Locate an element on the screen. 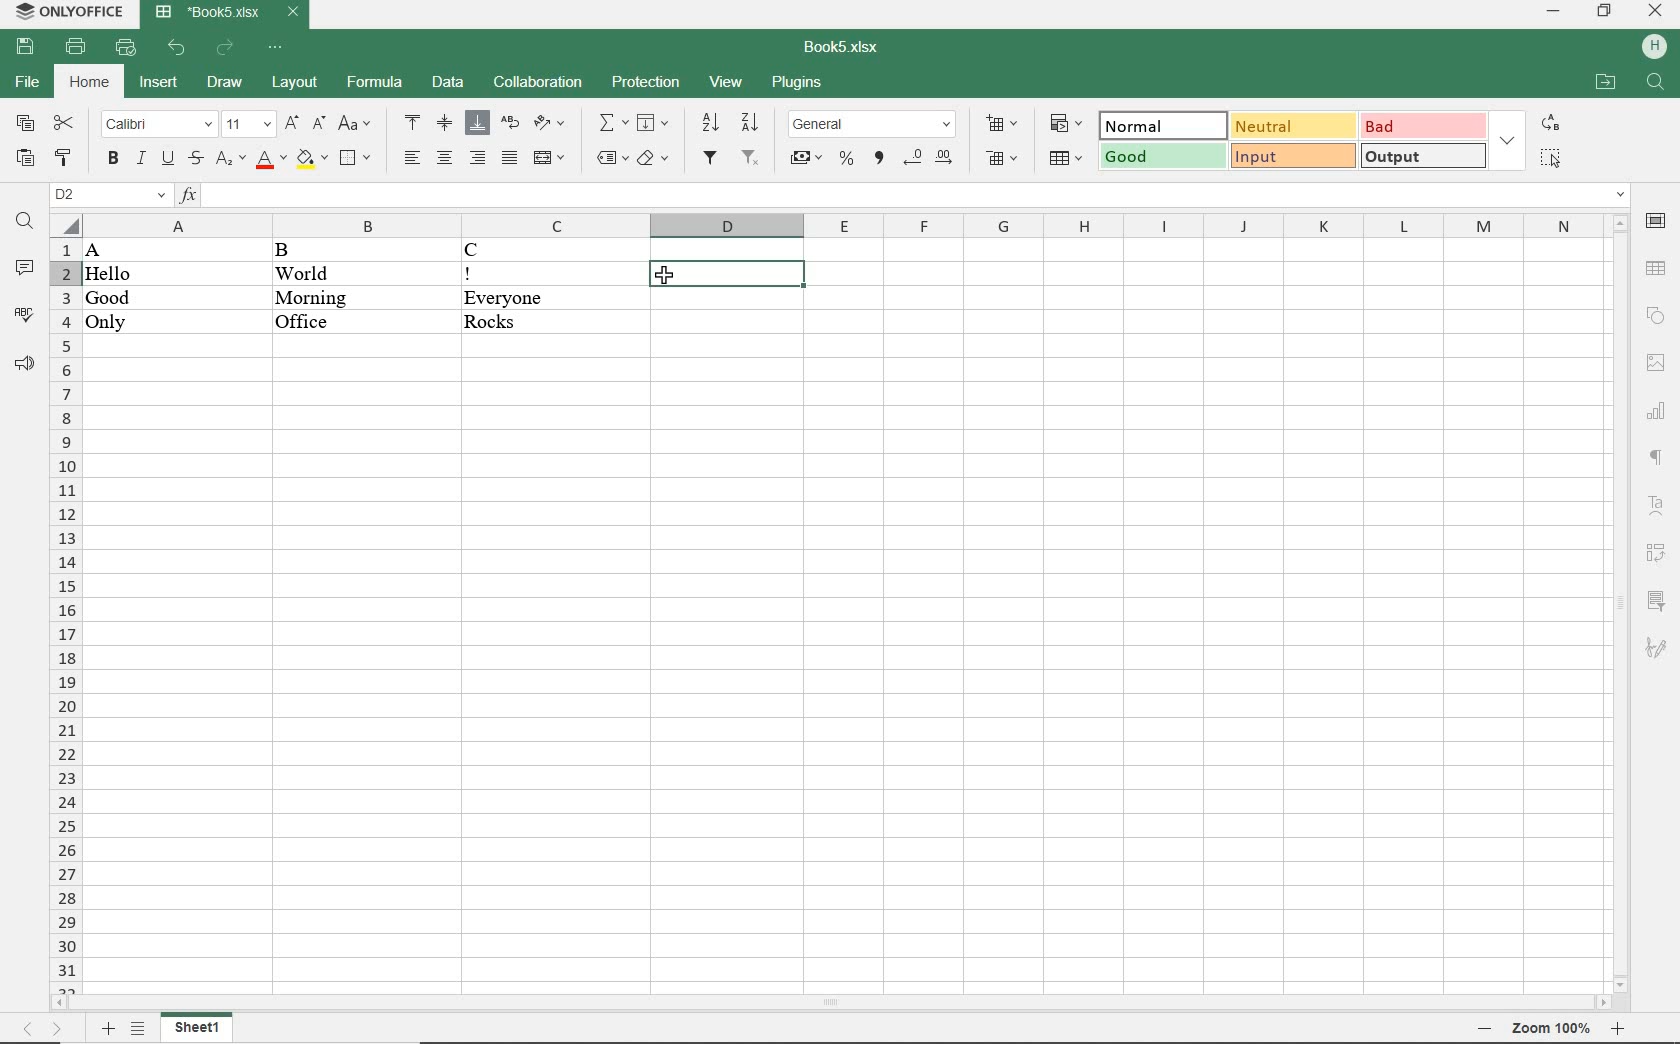 The width and height of the screenshot is (1680, 1044). normal is located at coordinates (1162, 124).